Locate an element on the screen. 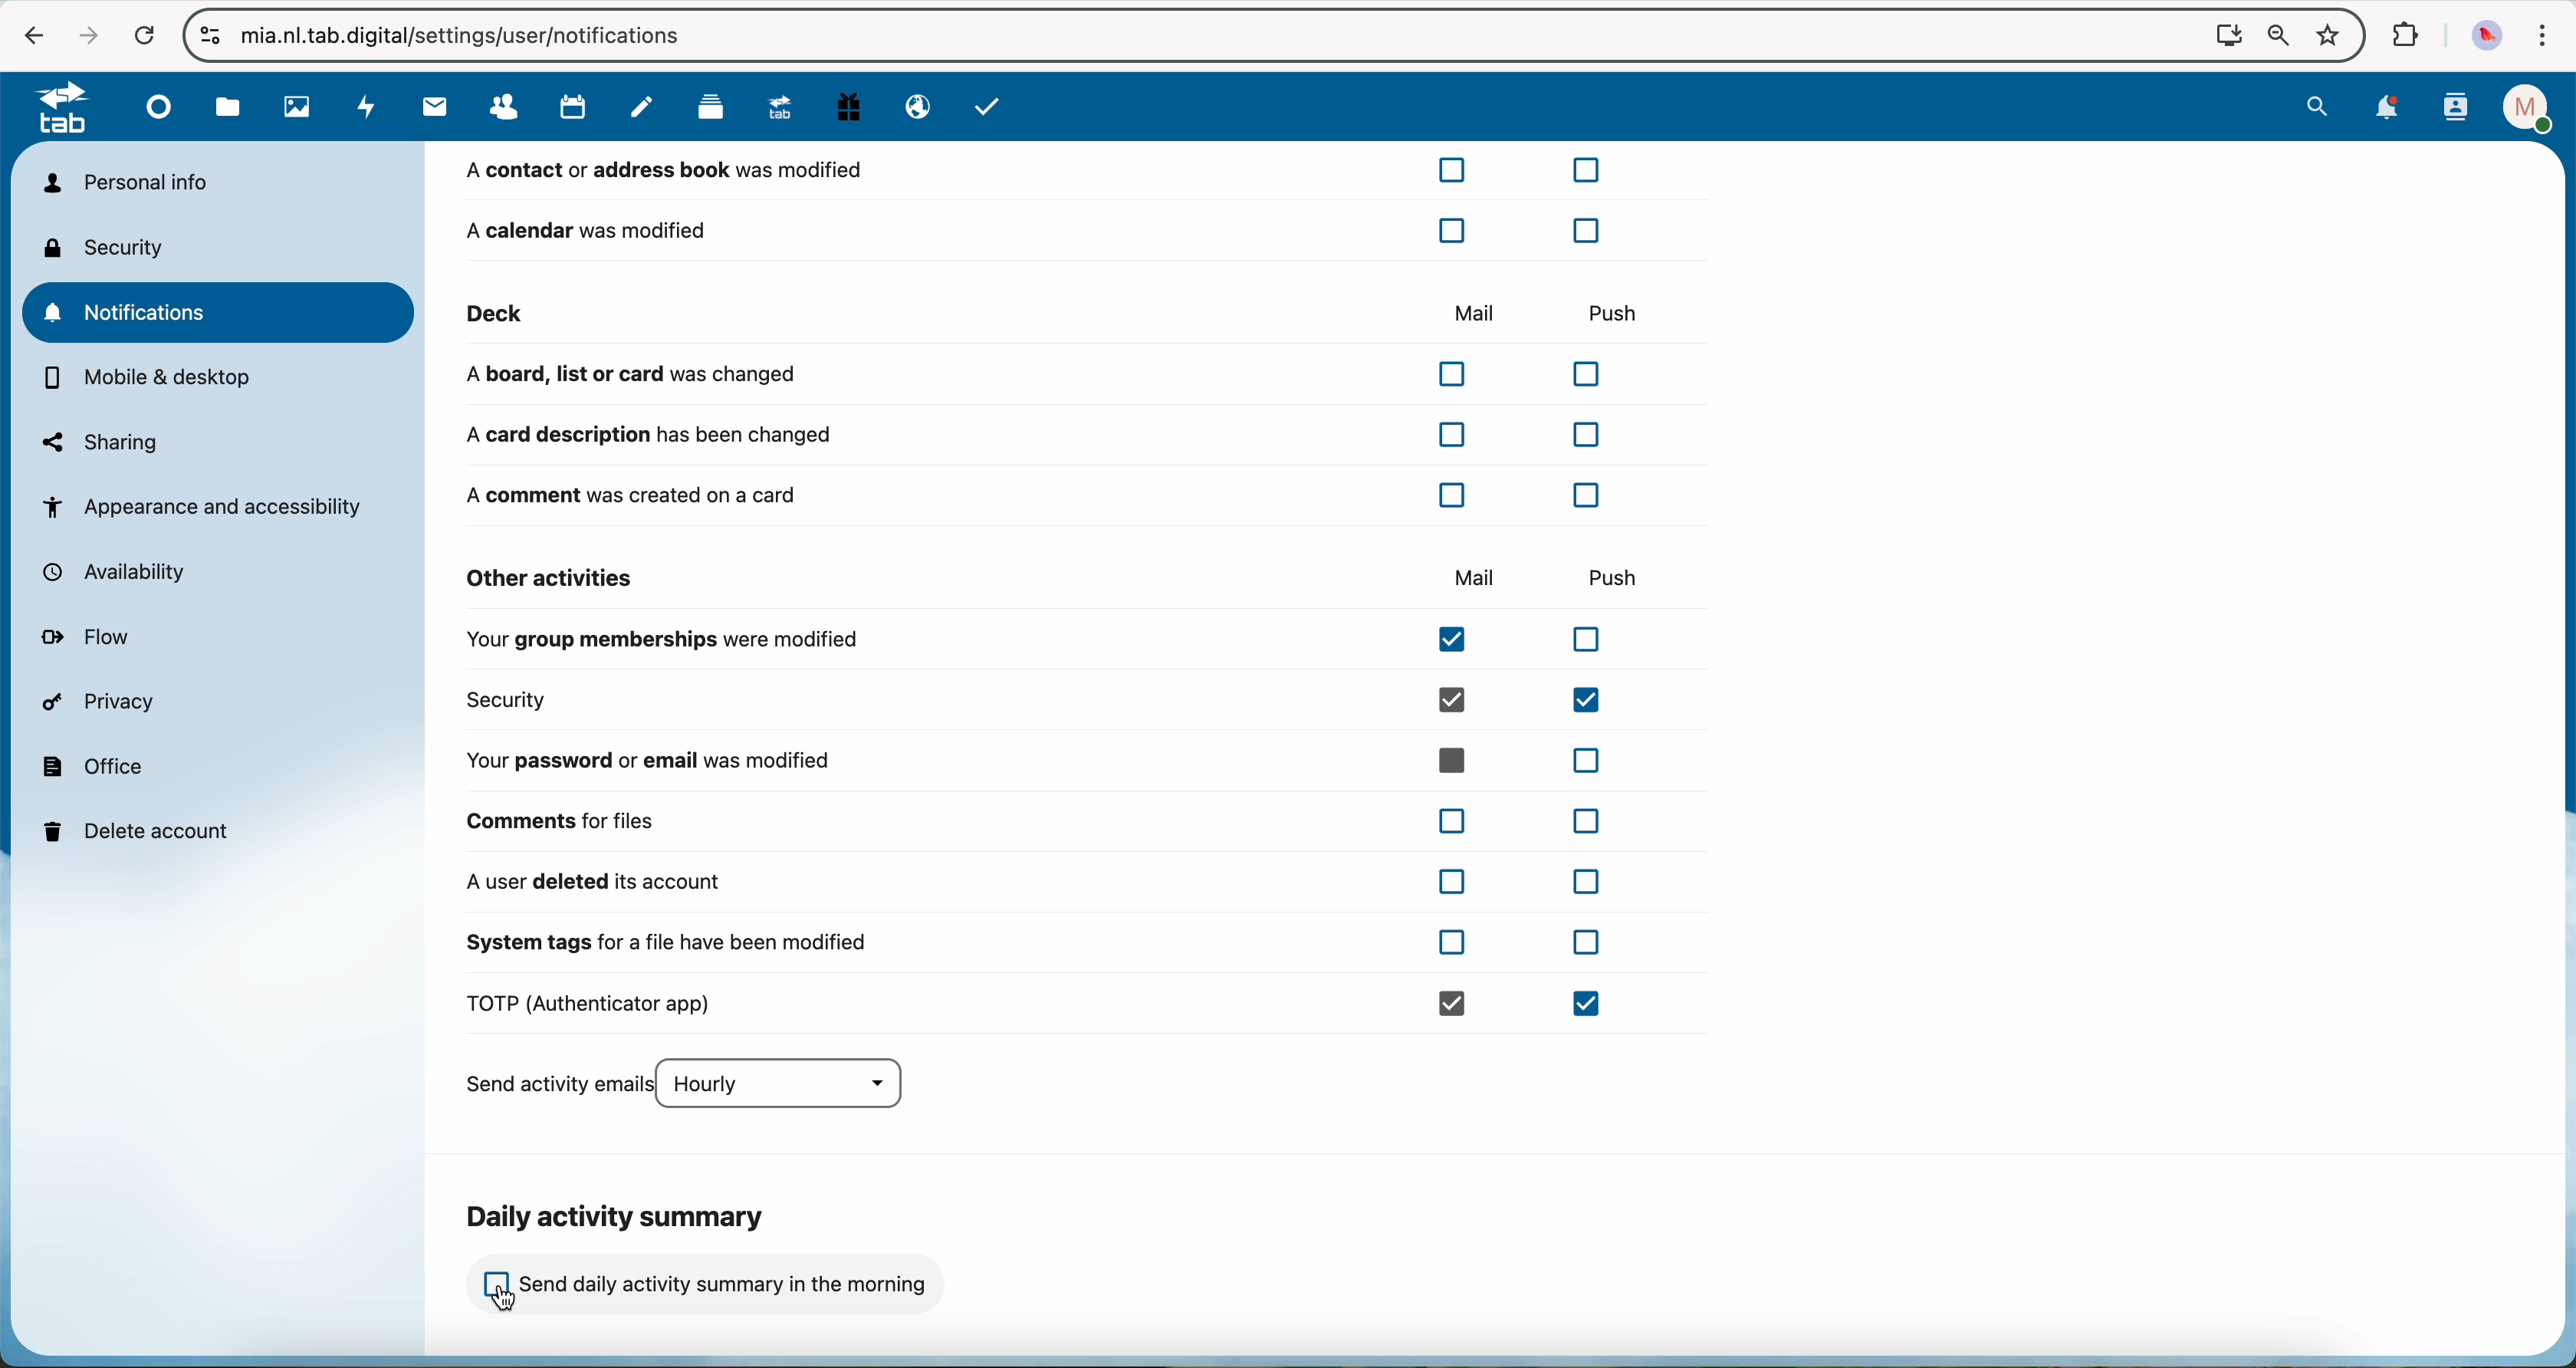 The height and width of the screenshot is (1368, 2576). security is located at coordinates (111, 247).